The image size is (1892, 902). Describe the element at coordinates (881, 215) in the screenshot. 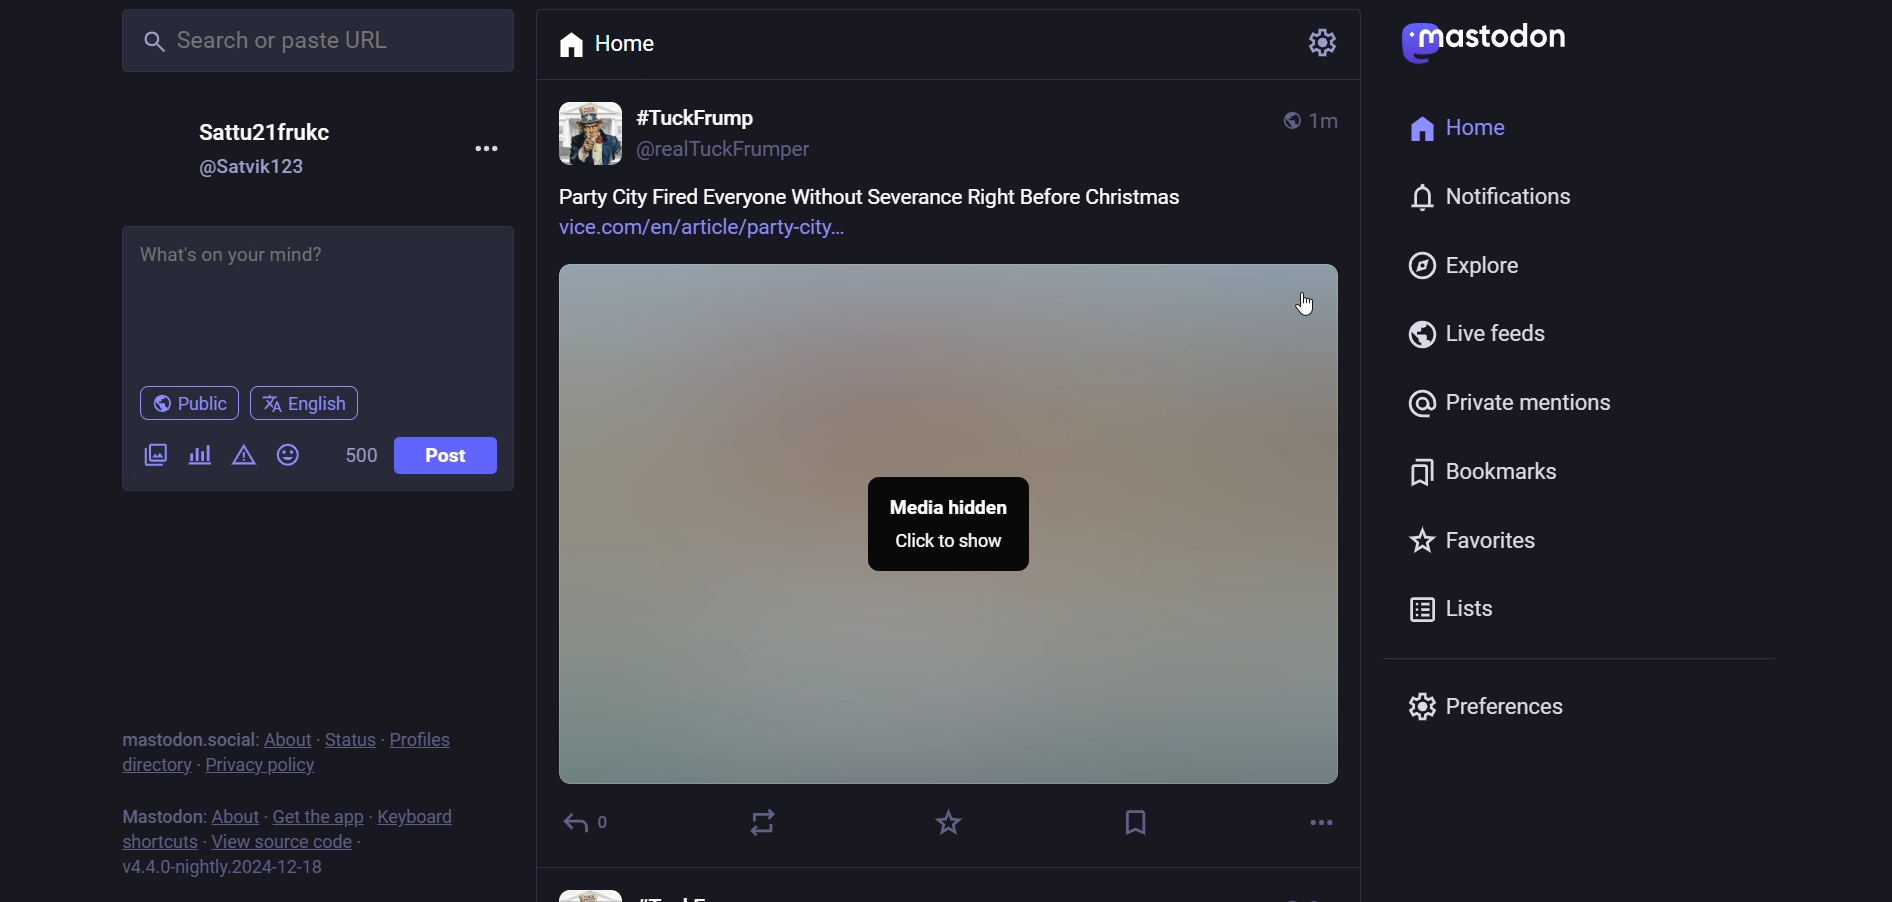

I see `post text` at that location.